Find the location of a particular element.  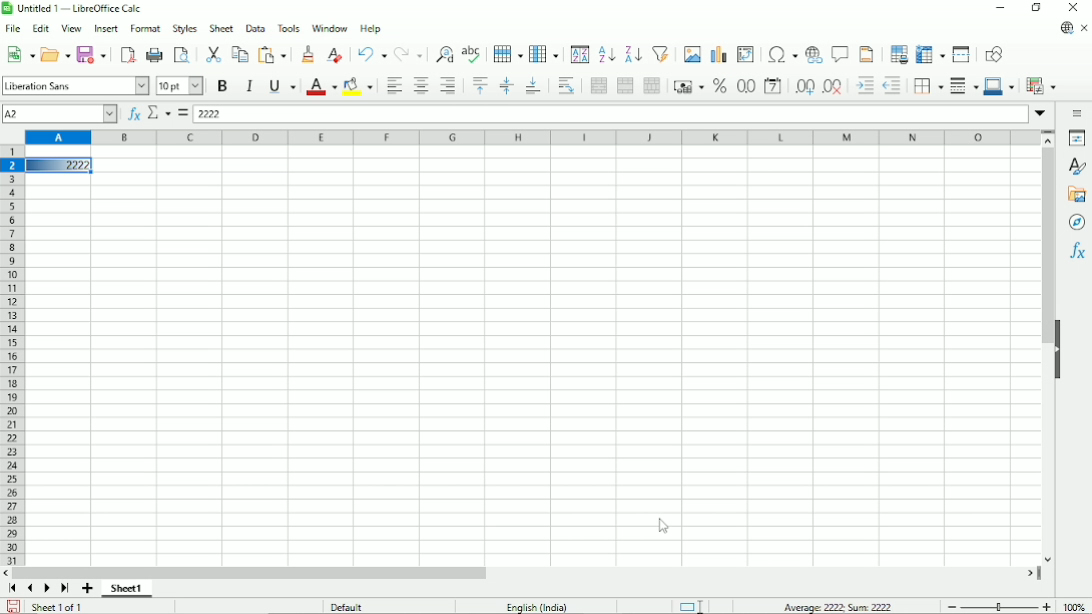

Sidebar settings is located at coordinates (1079, 113).